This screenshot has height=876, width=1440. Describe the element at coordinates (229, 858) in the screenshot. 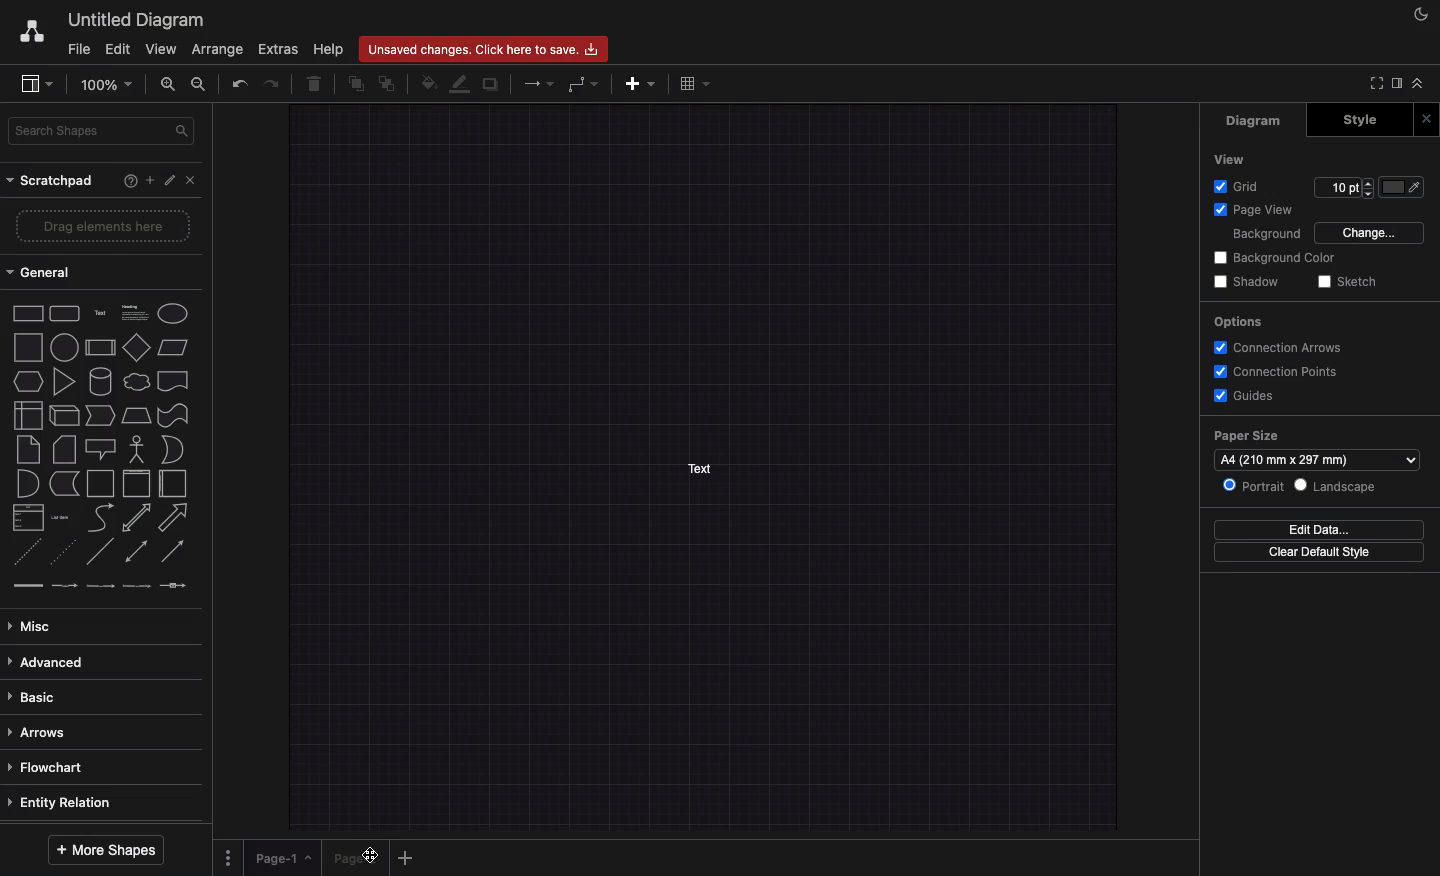

I see `Options` at that location.